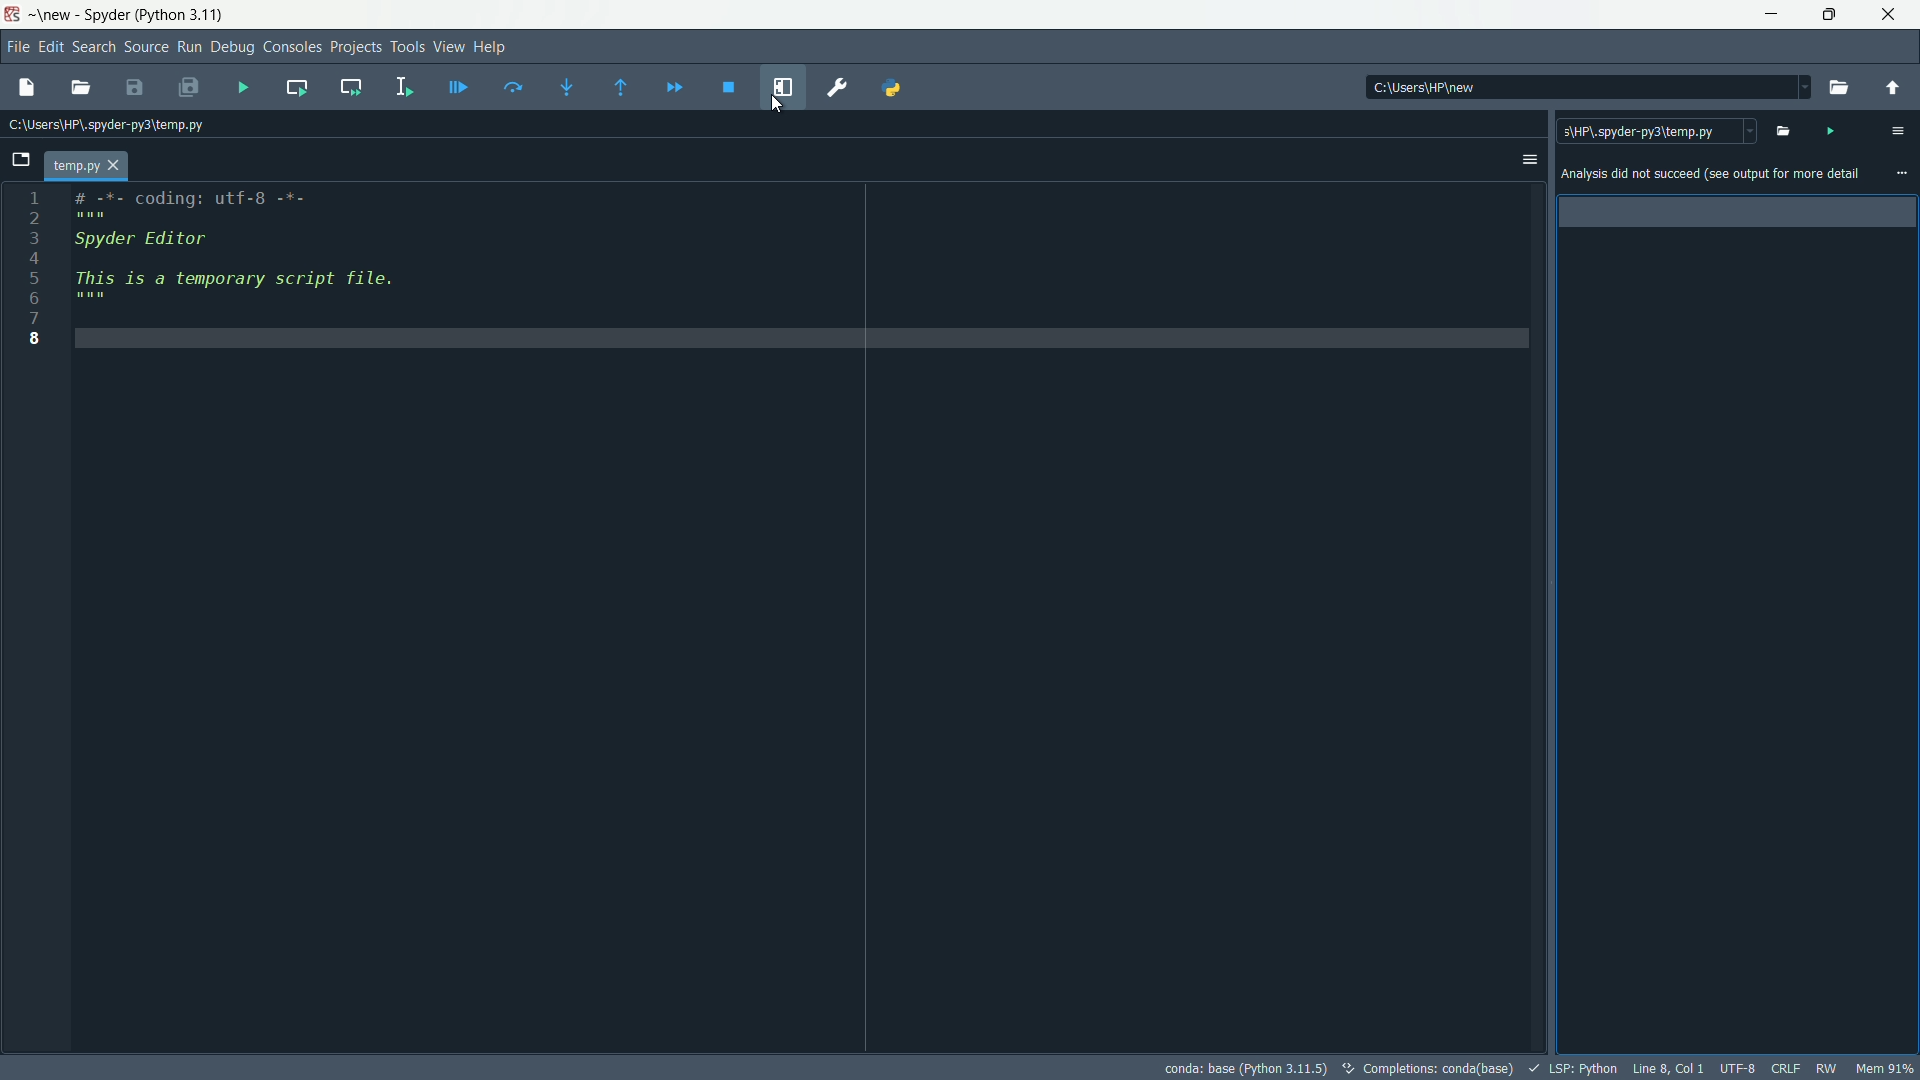 The height and width of the screenshot is (1080, 1920). Describe the element at coordinates (779, 103) in the screenshot. I see `cursor` at that location.